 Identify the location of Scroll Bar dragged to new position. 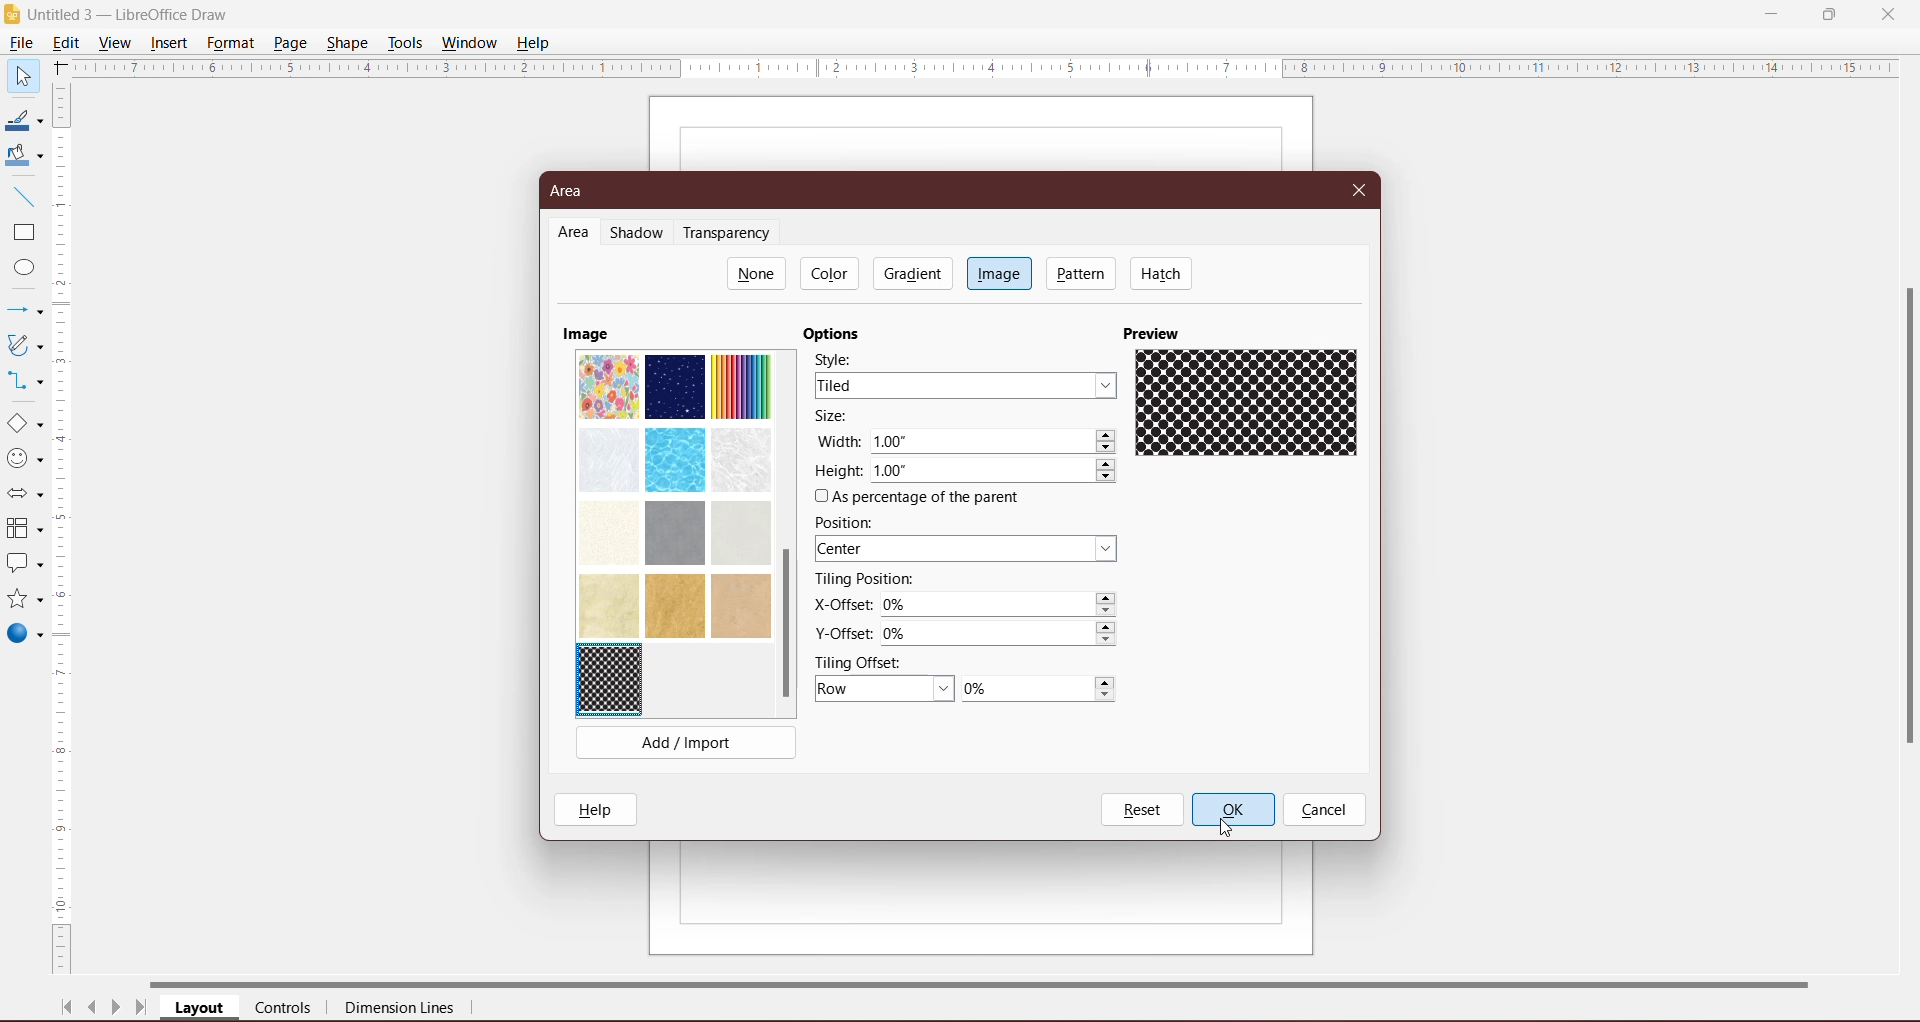
(785, 625).